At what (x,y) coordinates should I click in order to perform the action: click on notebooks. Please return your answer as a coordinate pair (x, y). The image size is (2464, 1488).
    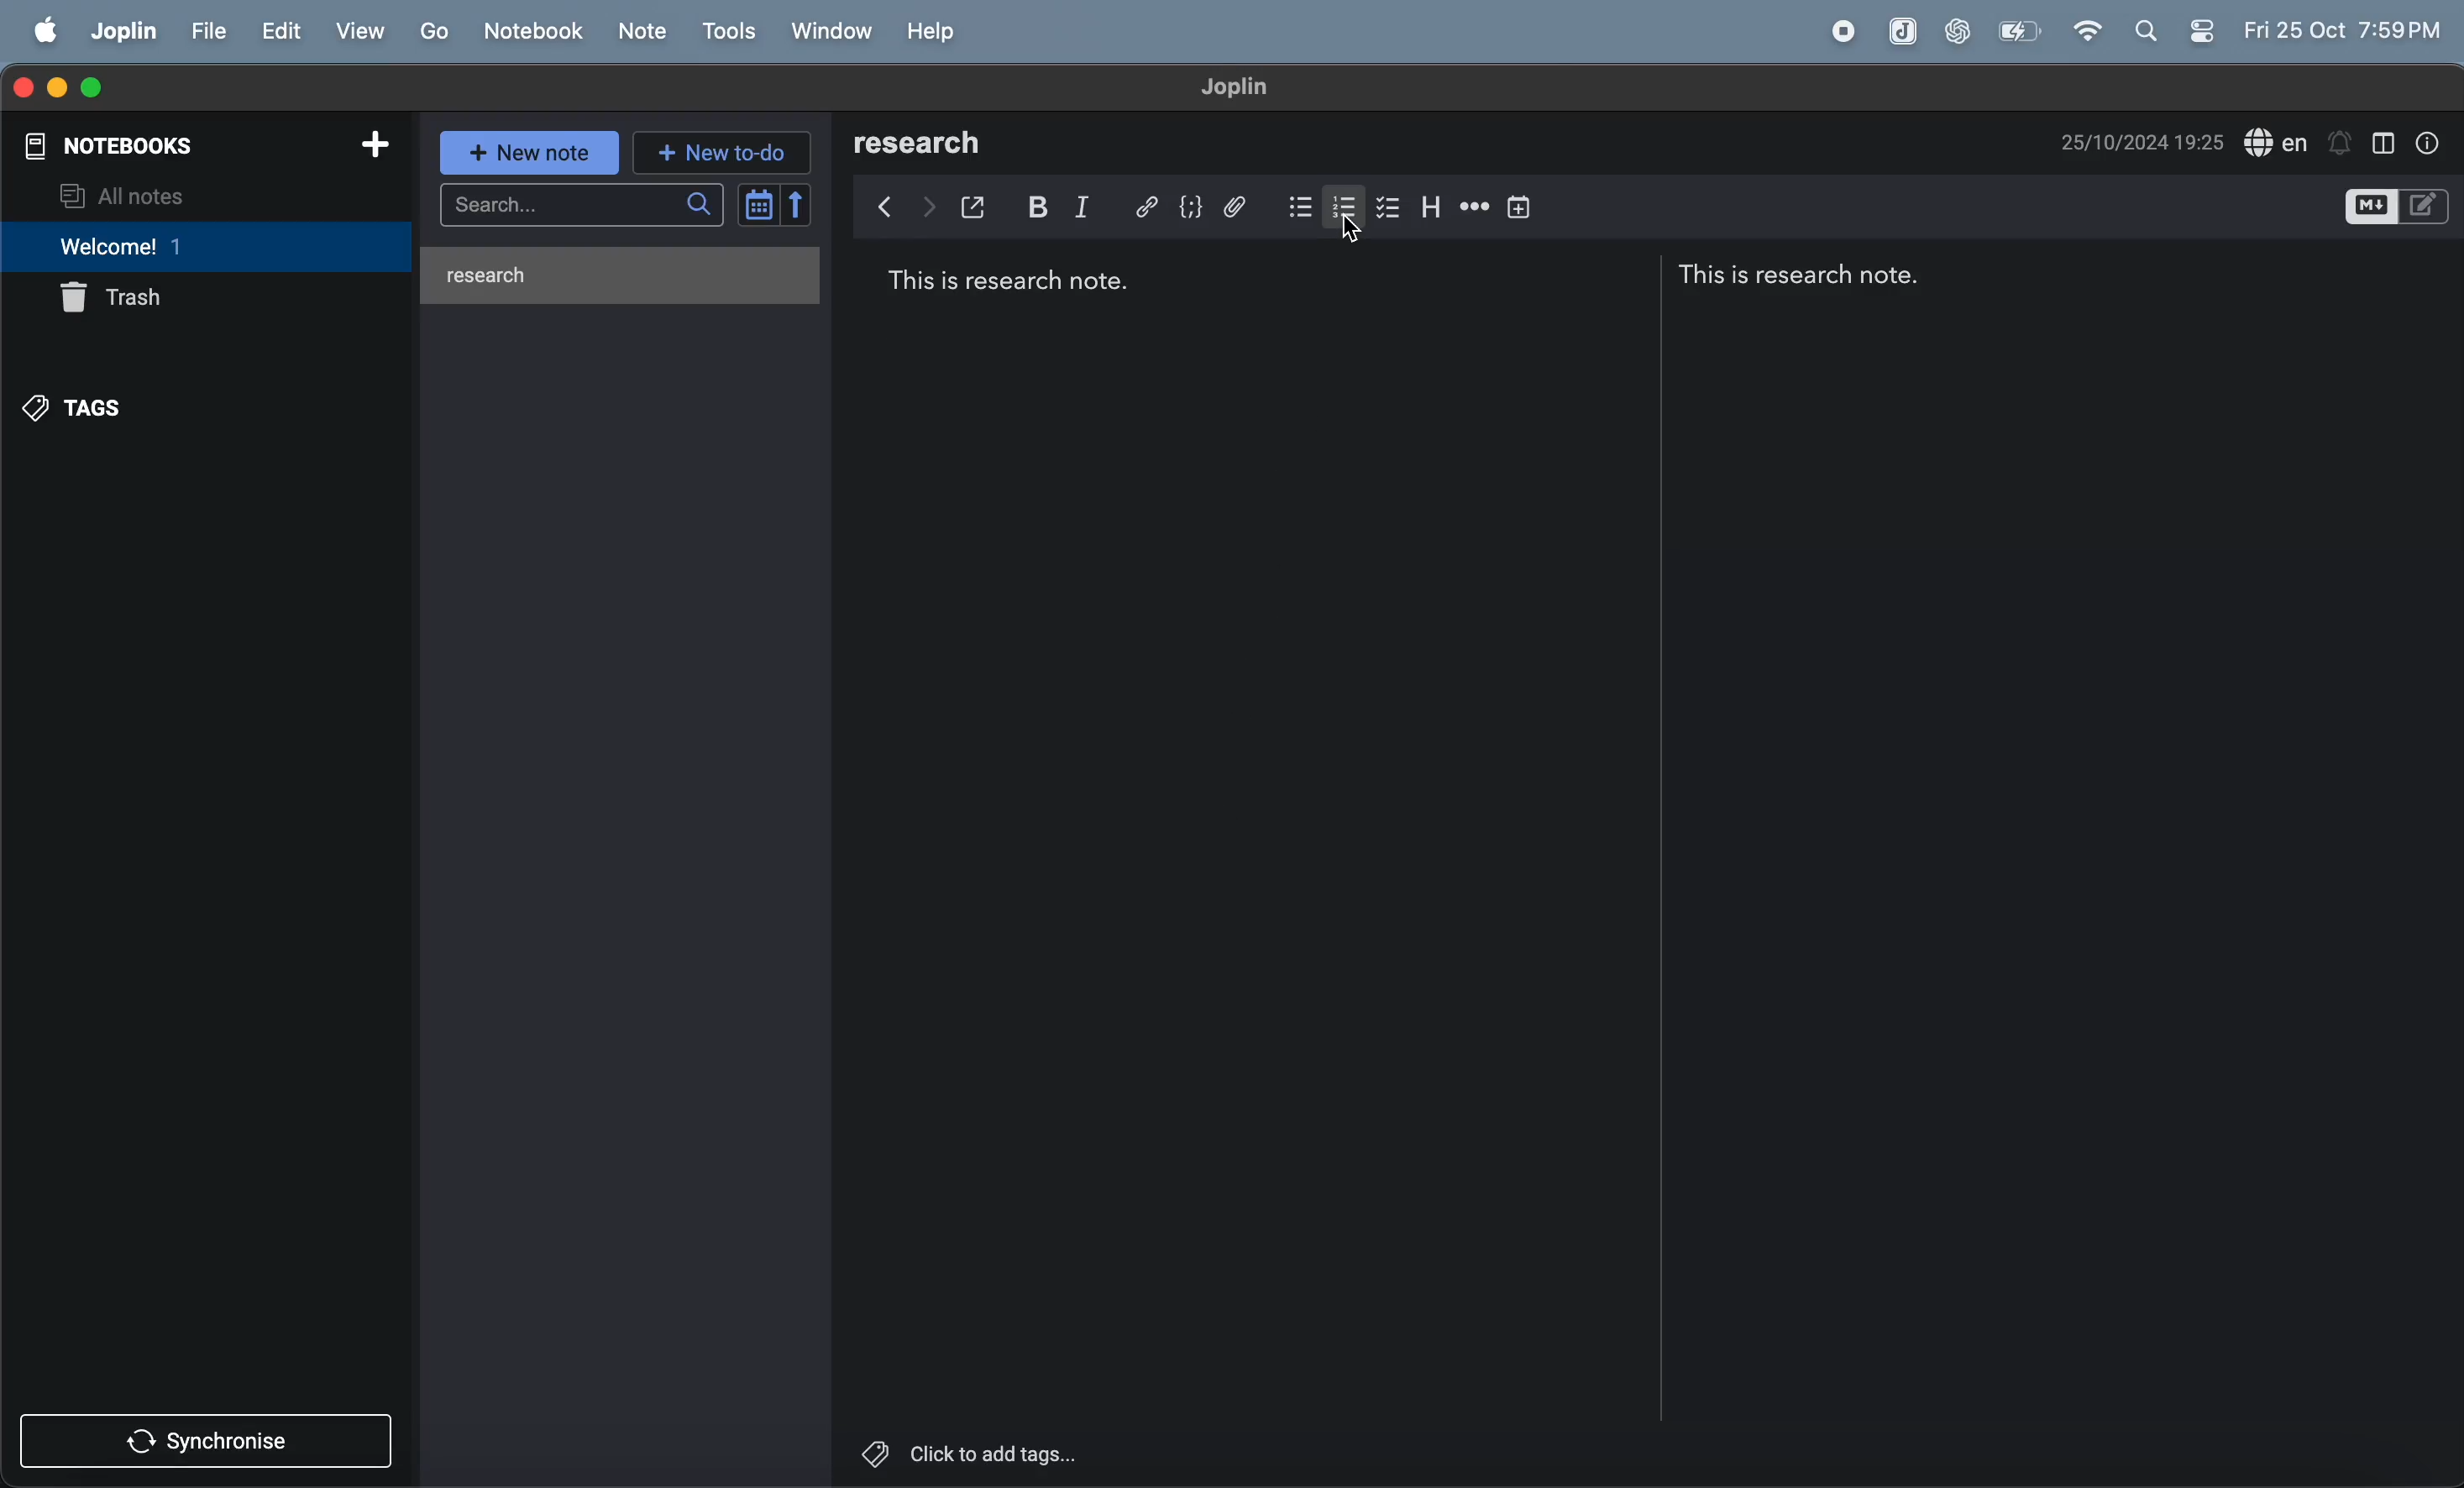
    Looking at the image, I should click on (110, 150).